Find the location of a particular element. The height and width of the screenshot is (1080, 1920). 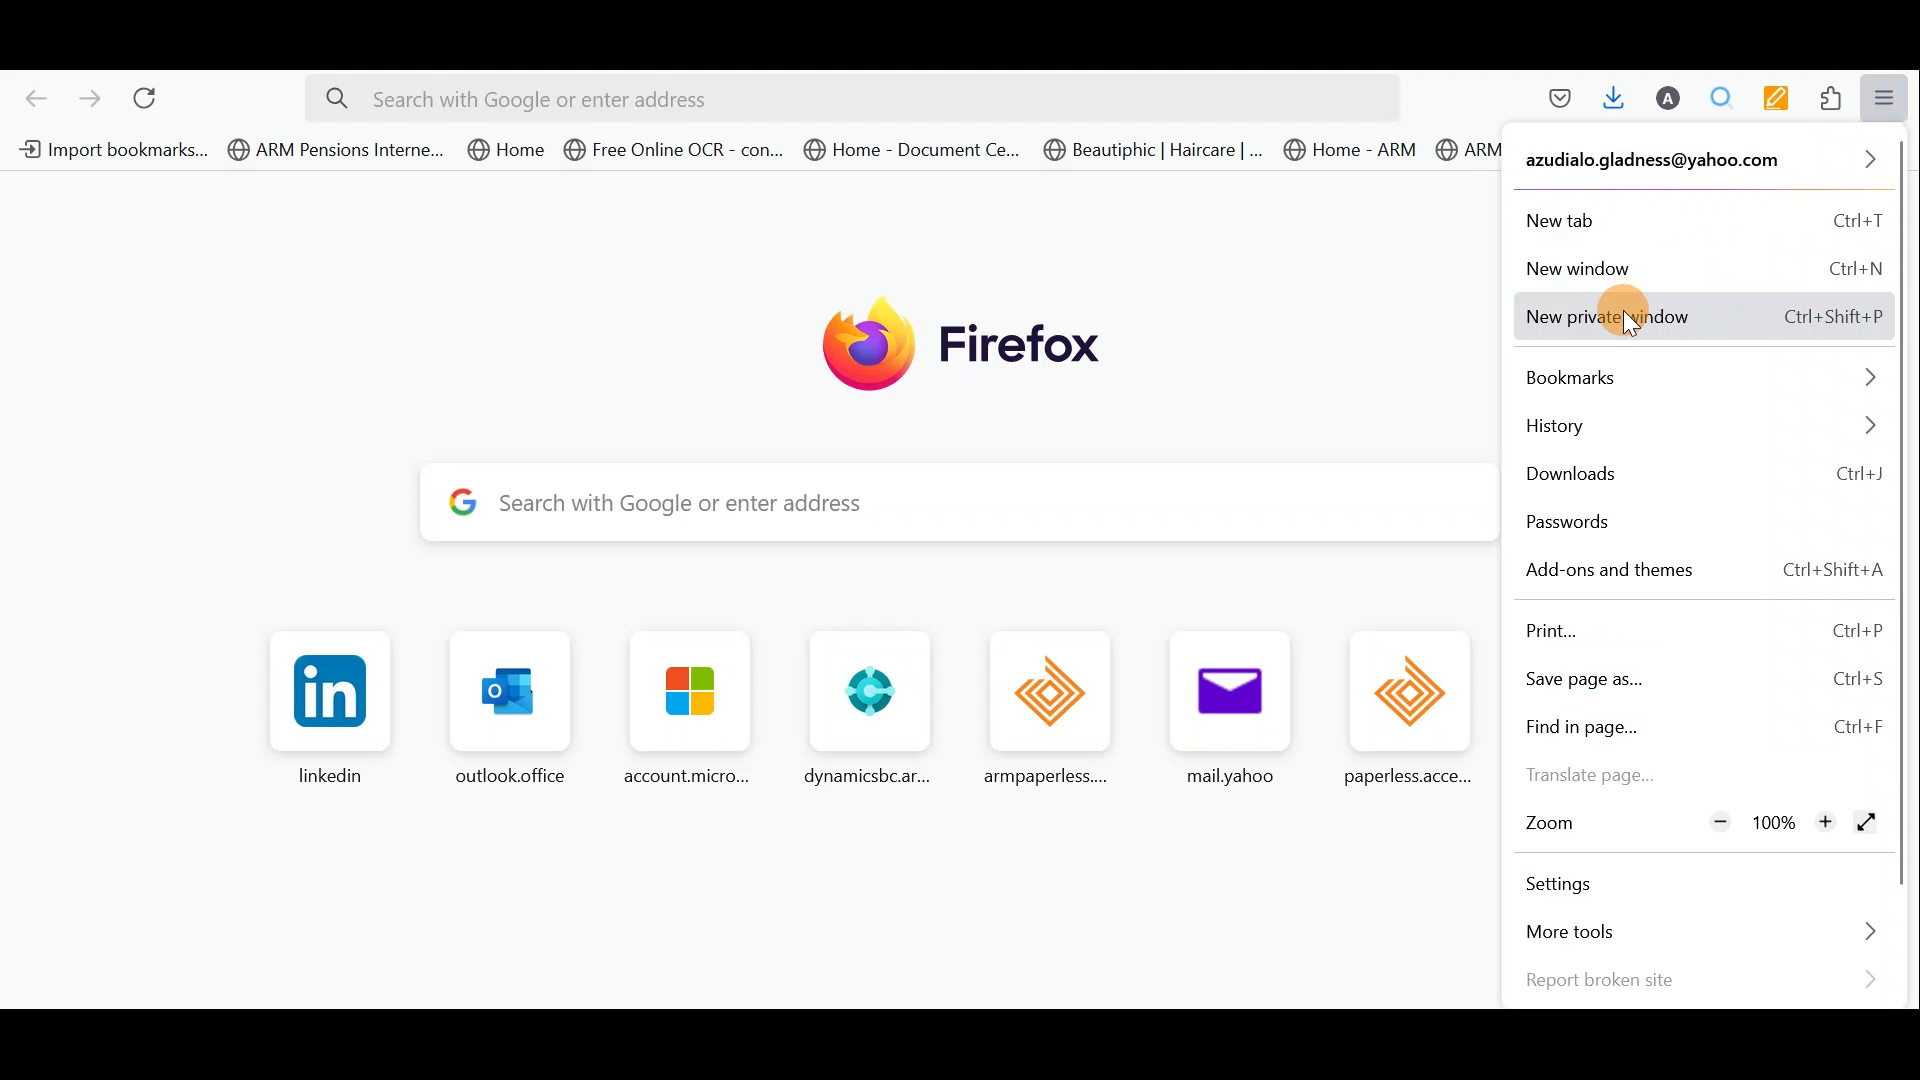

Zoom in is located at coordinates (1825, 824).